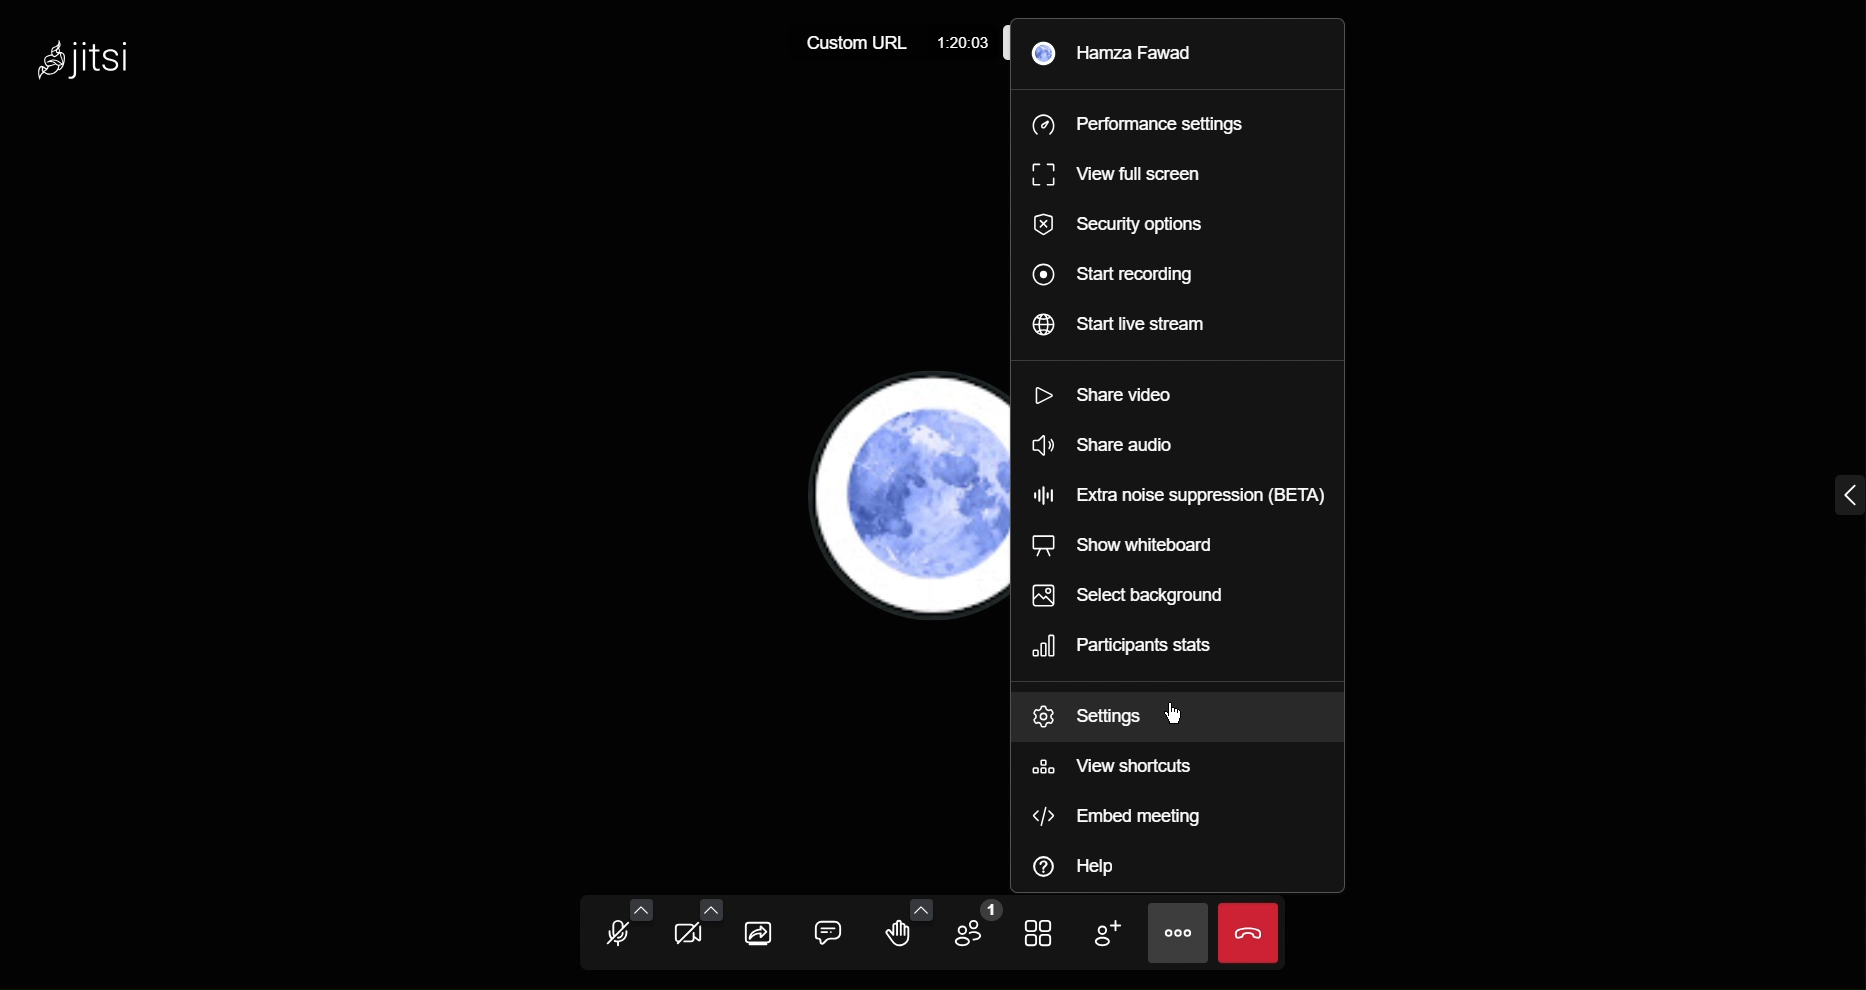 This screenshot has height=990, width=1866. I want to click on Raise Hand, so click(906, 930).